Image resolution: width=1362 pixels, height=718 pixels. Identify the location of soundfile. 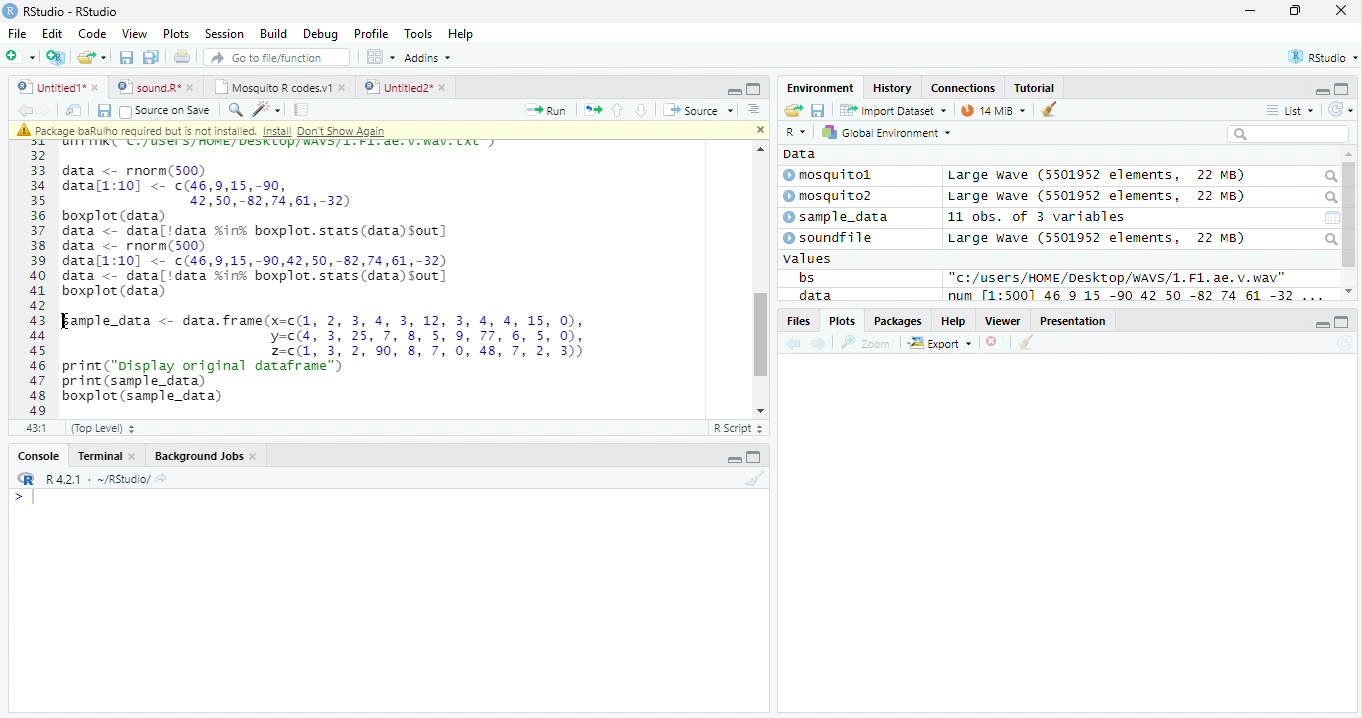
(829, 238).